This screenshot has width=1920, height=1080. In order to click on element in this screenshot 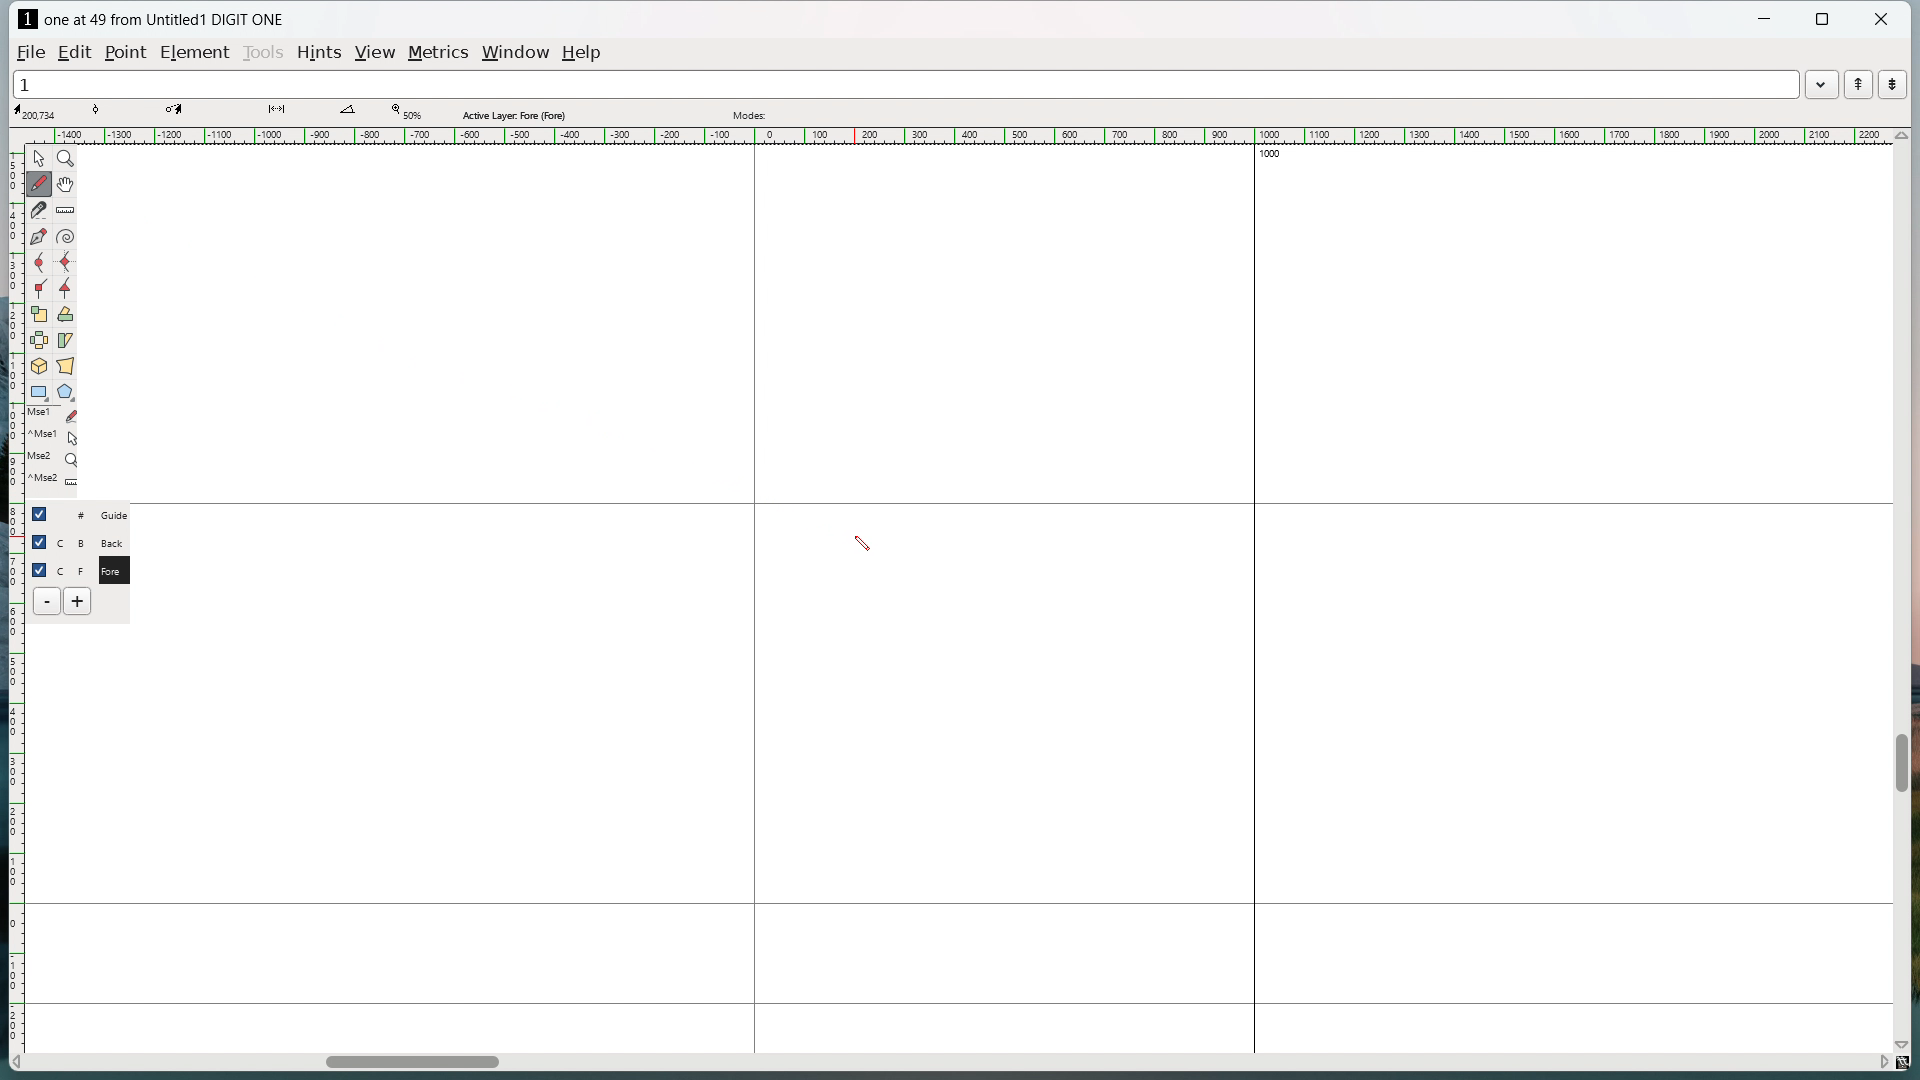, I will do `click(194, 52)`.